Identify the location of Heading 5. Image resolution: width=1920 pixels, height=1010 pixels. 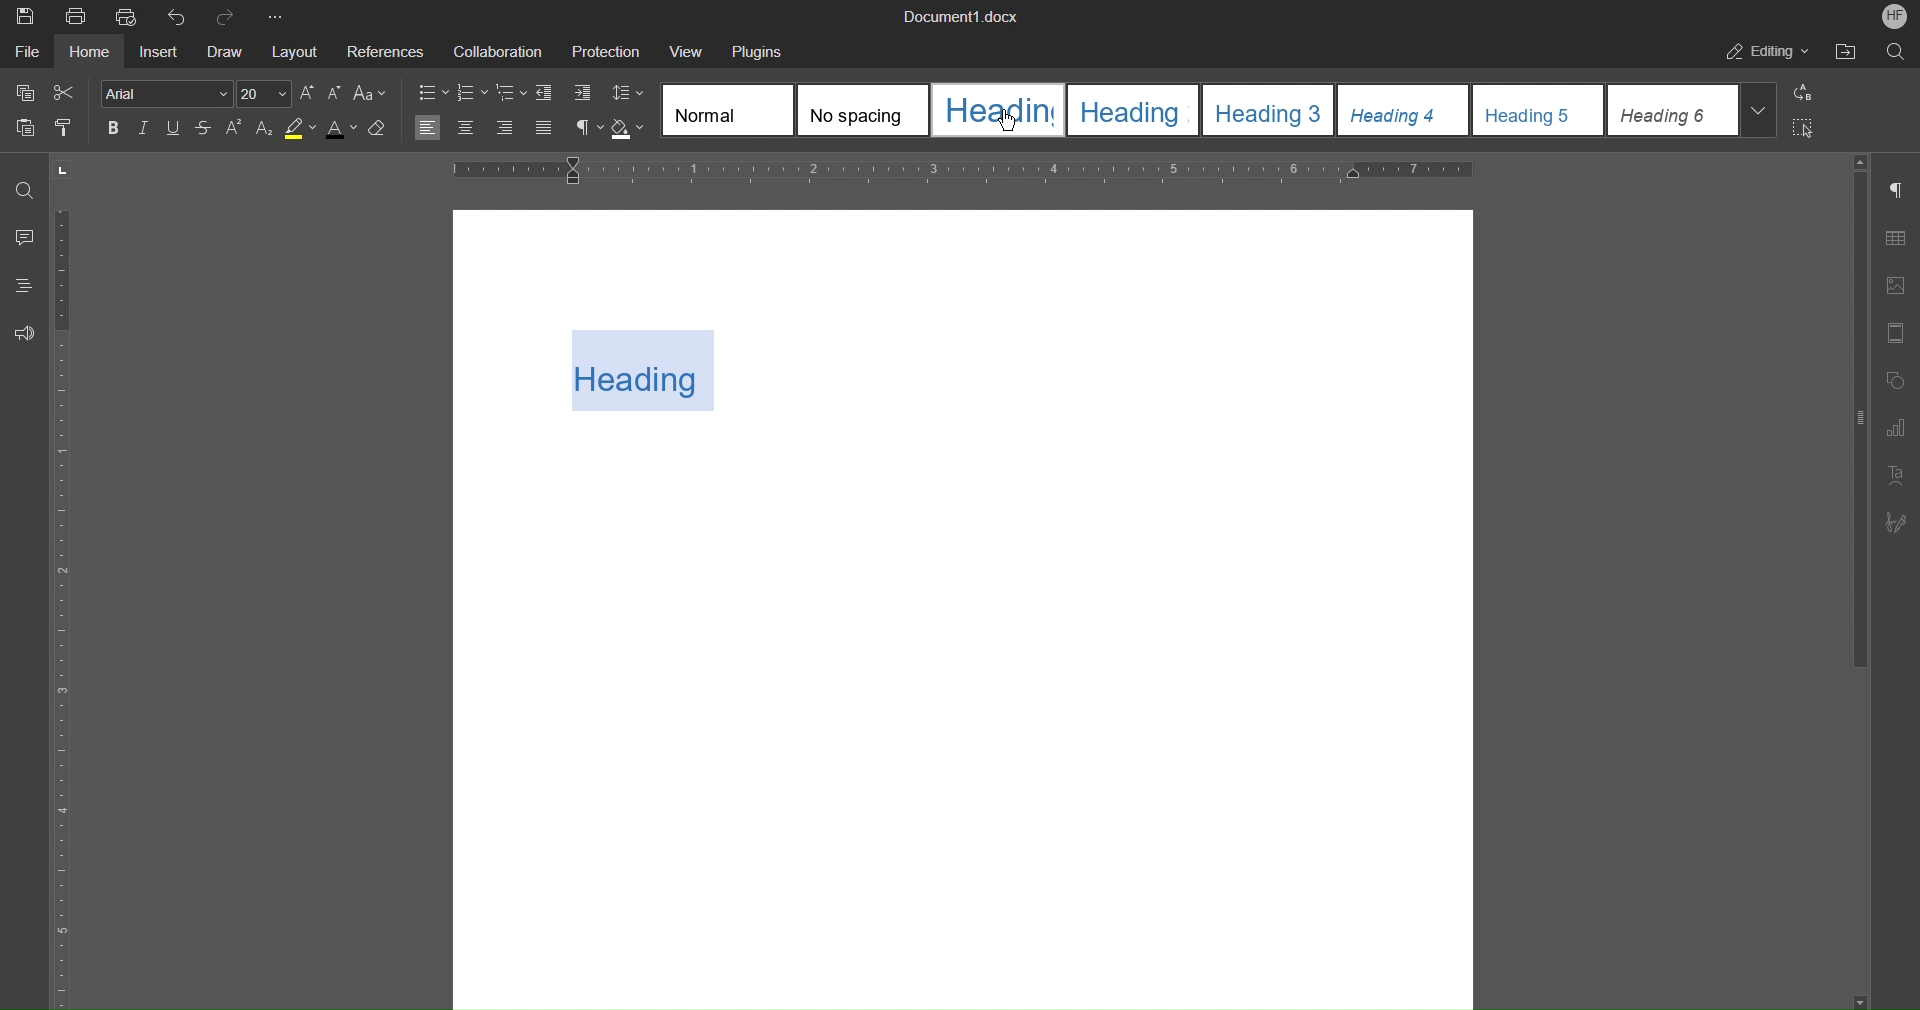
(1538, 111).